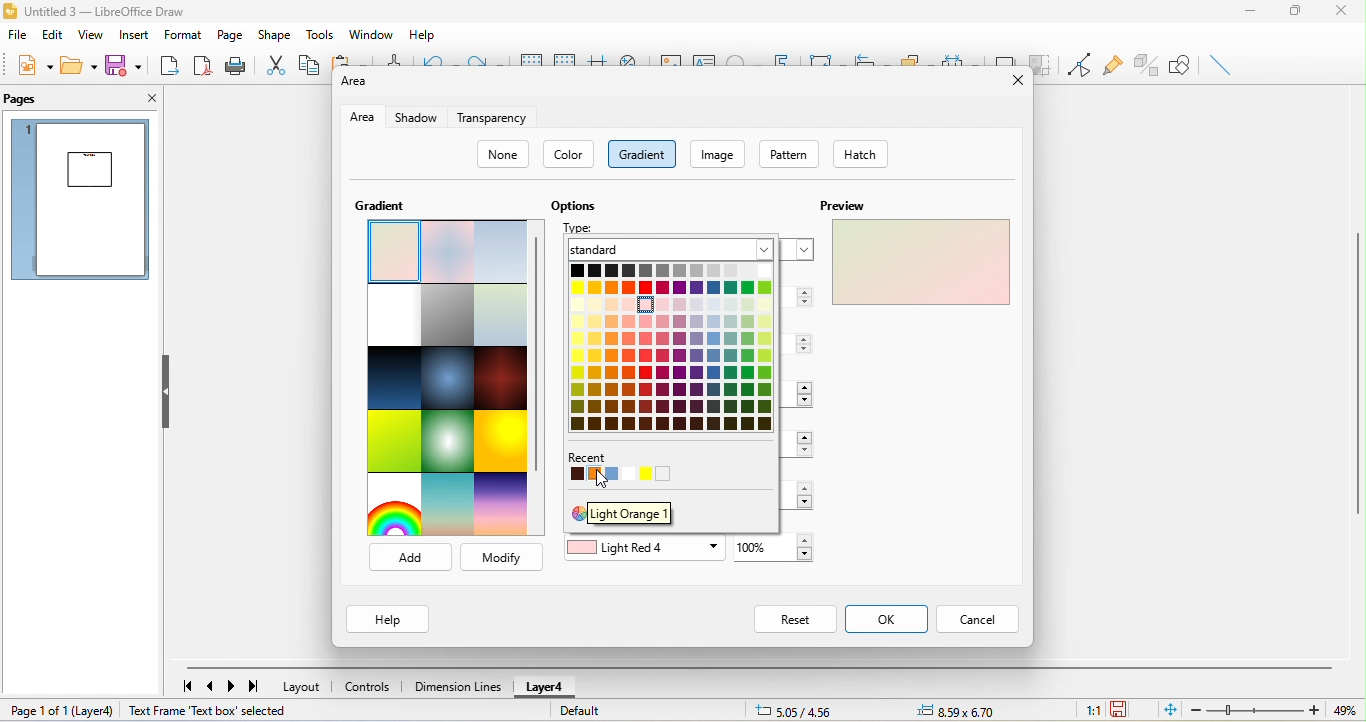 The image size is (1366, 722). Describe the element at coordinates (961, 712) in the screenshot. I see `object position-8.59x6.70` at that location.